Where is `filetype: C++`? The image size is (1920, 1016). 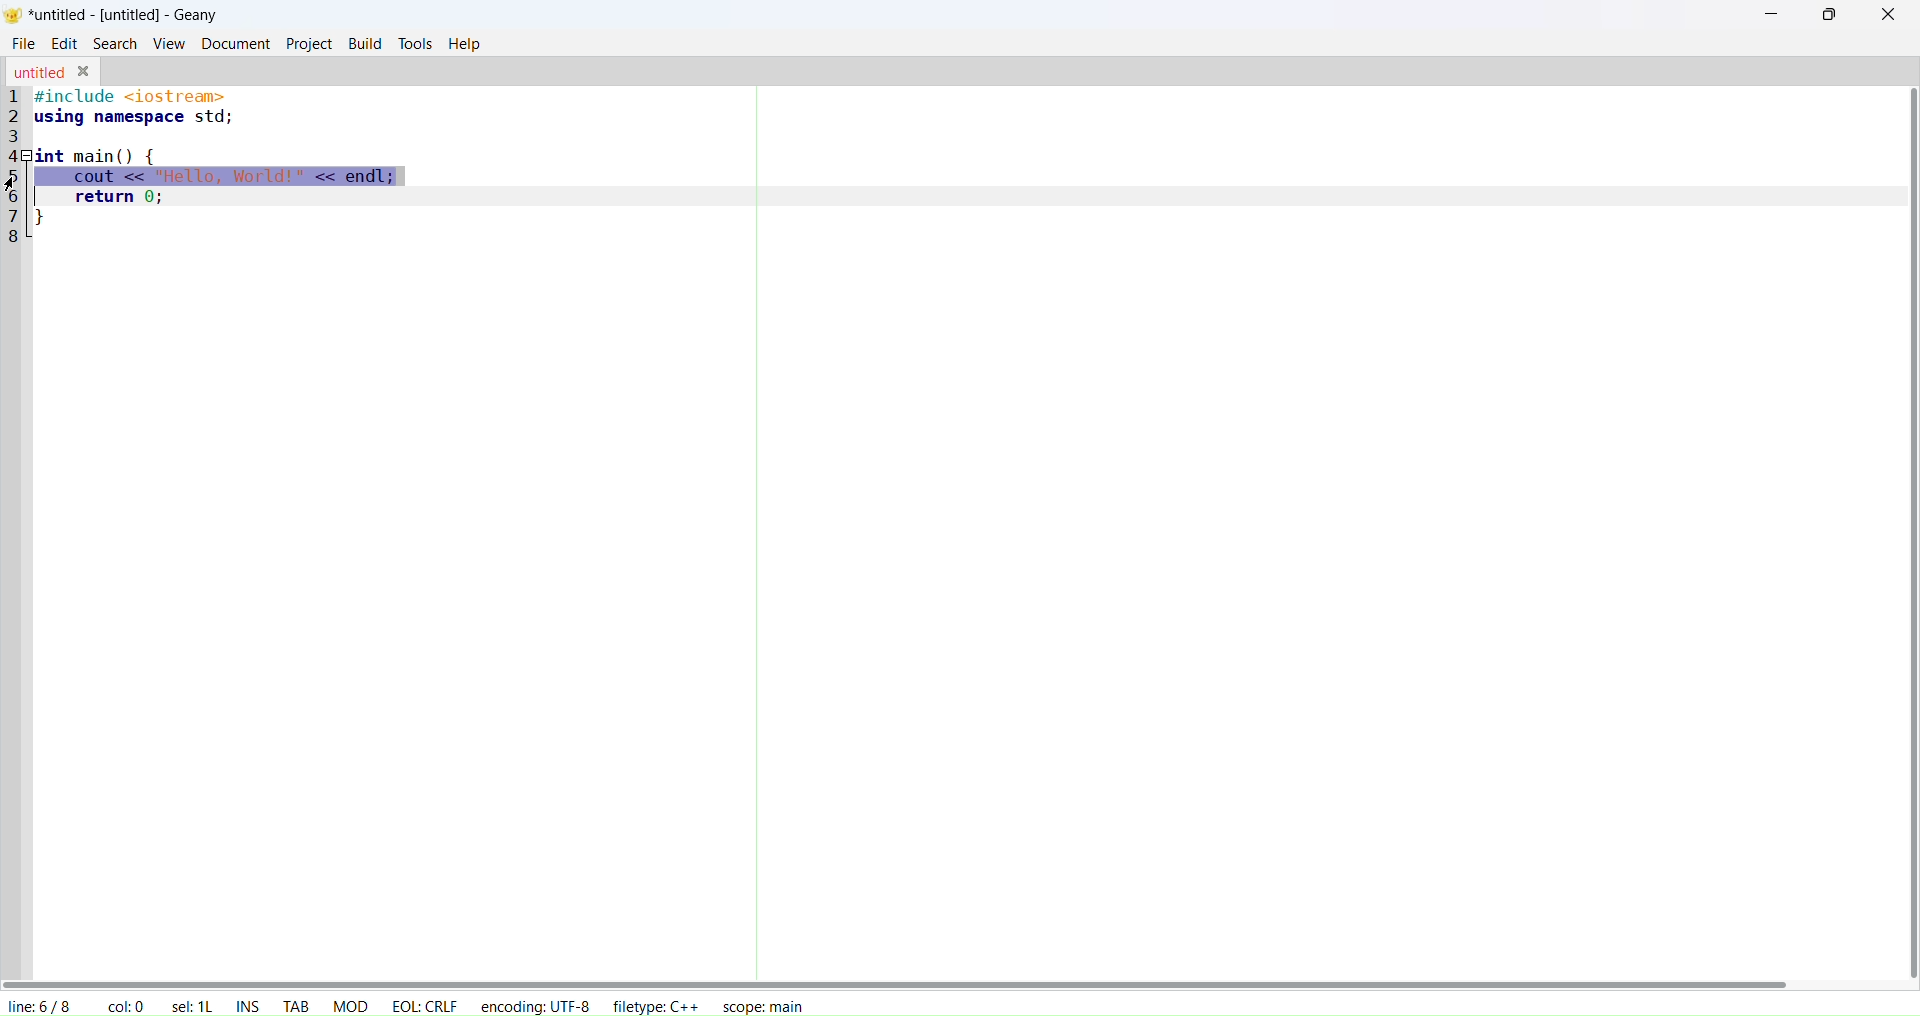
filetype: C++ is located at coordinates (656, 1006).